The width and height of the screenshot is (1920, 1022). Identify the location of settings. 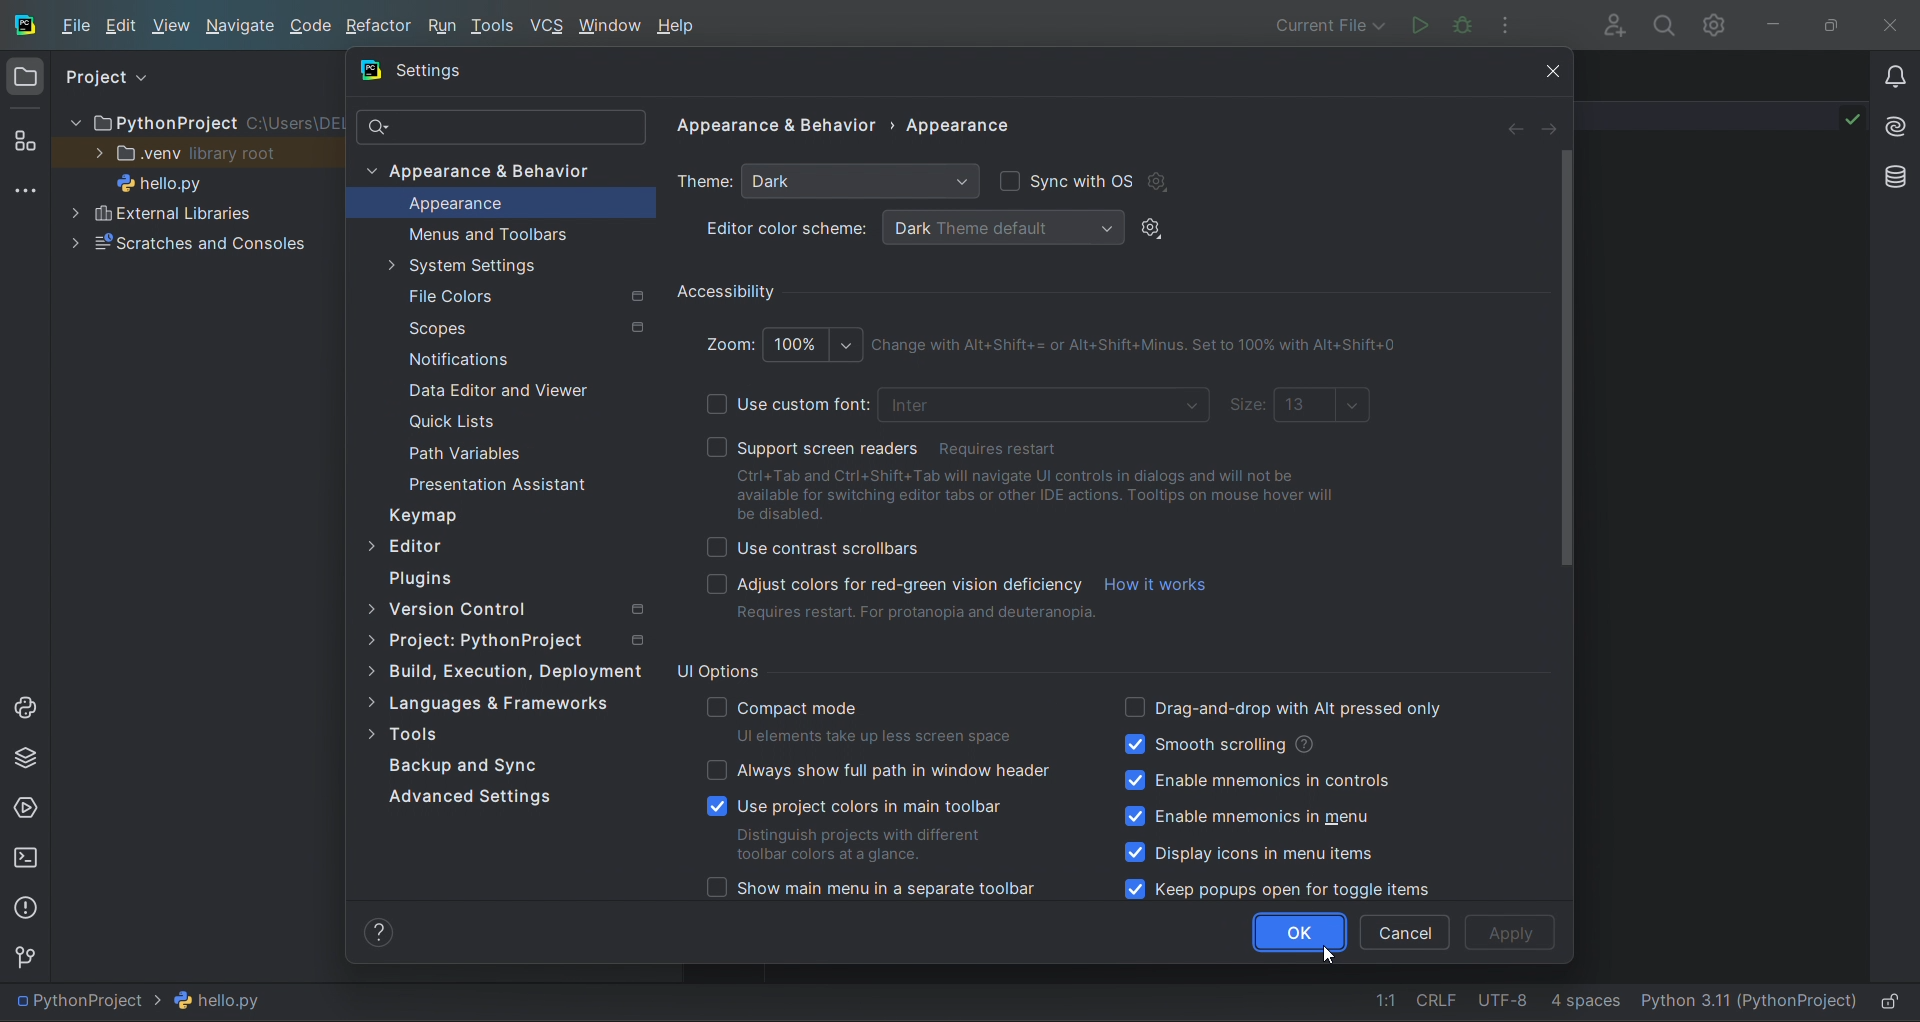
(1158, 180).